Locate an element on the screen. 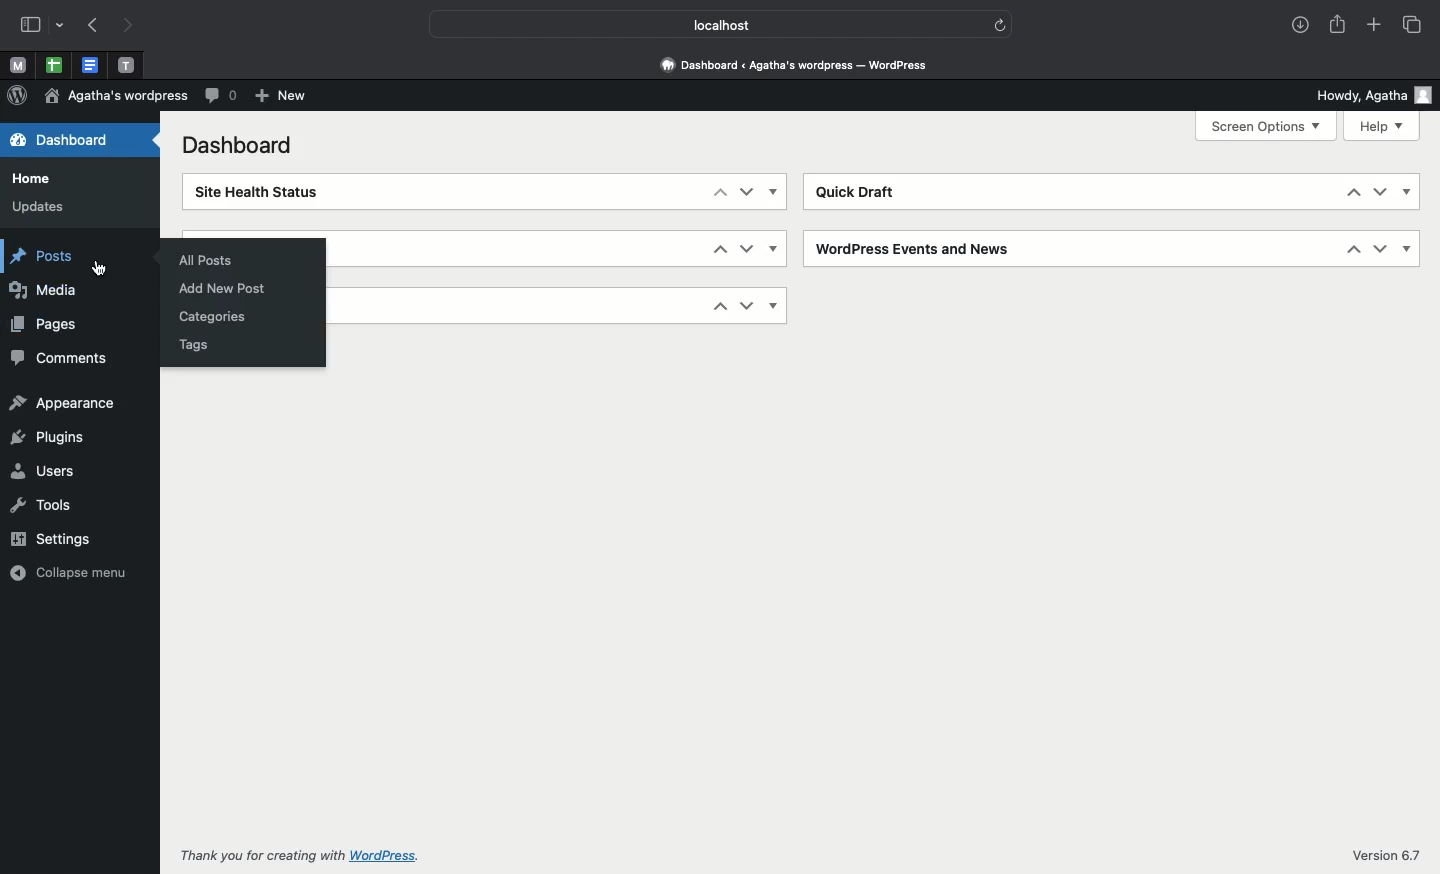 This screenshot has width=1440, height=874. refresh is located at coordinates (1004, 27).